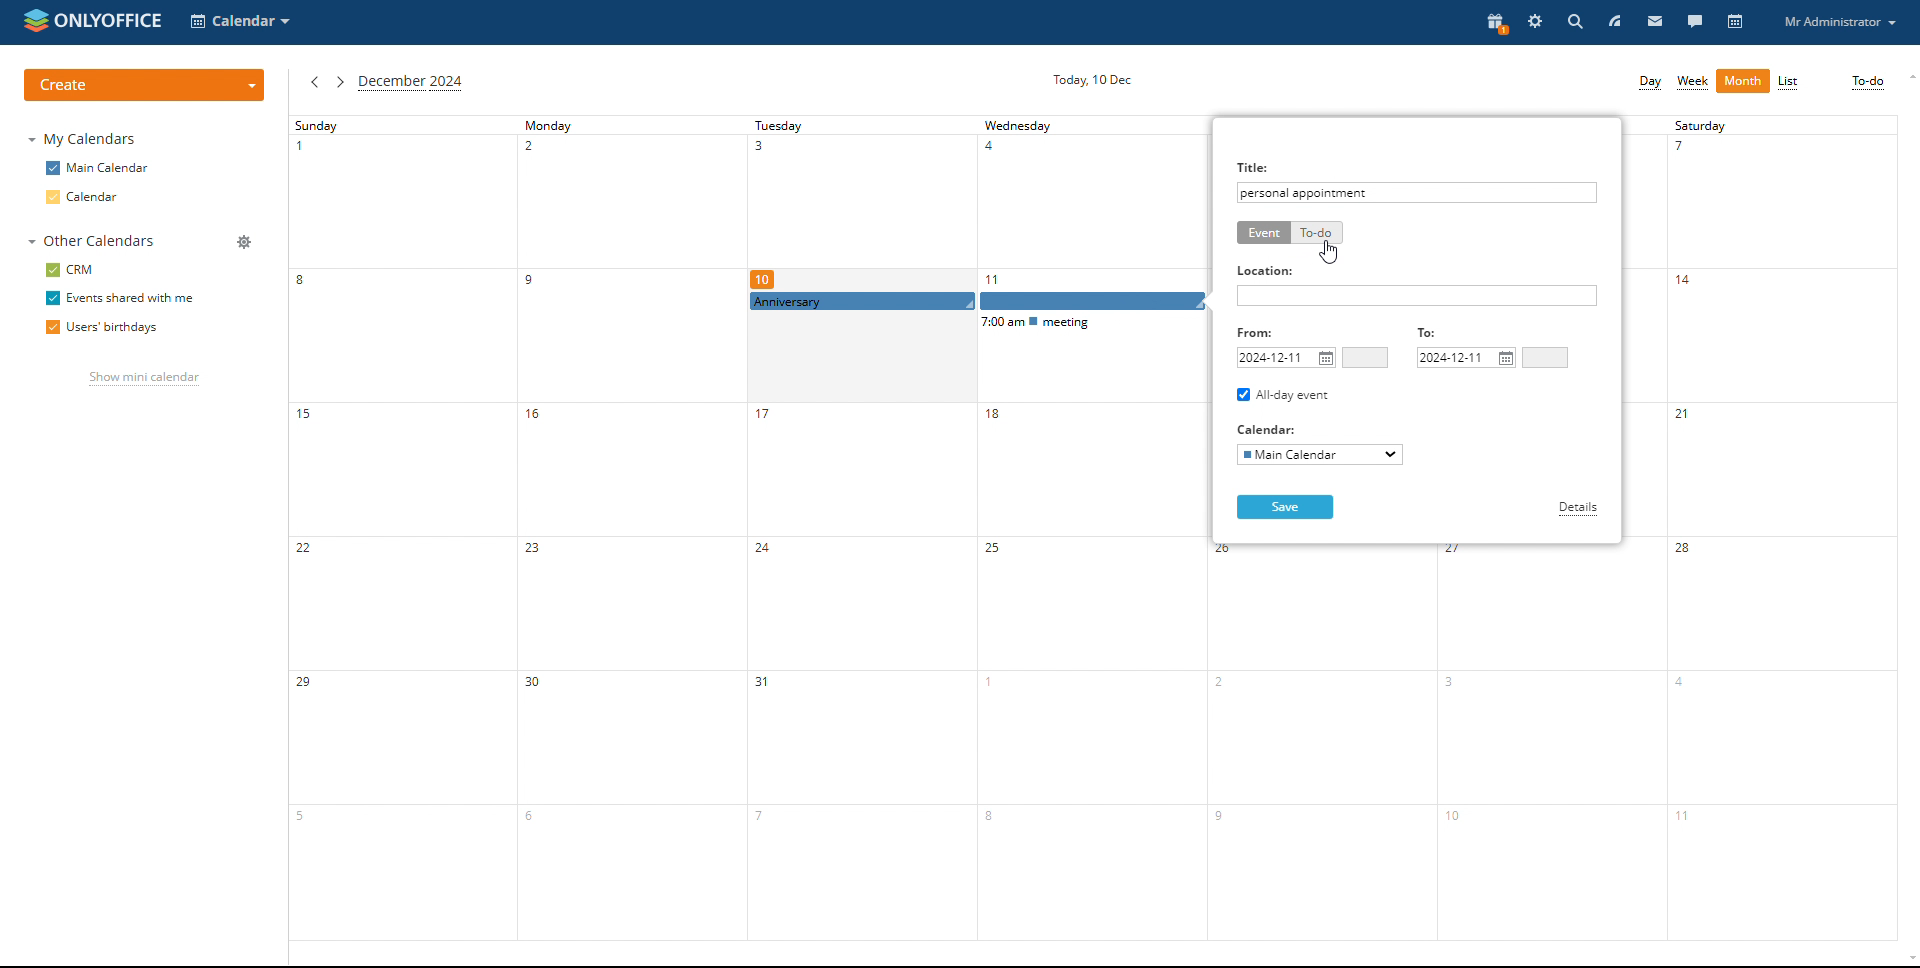 This screenshot has height=968, width=1920. Describe the element at coordinates (977, 303) in the screenshot. I see `event being created` at that location.